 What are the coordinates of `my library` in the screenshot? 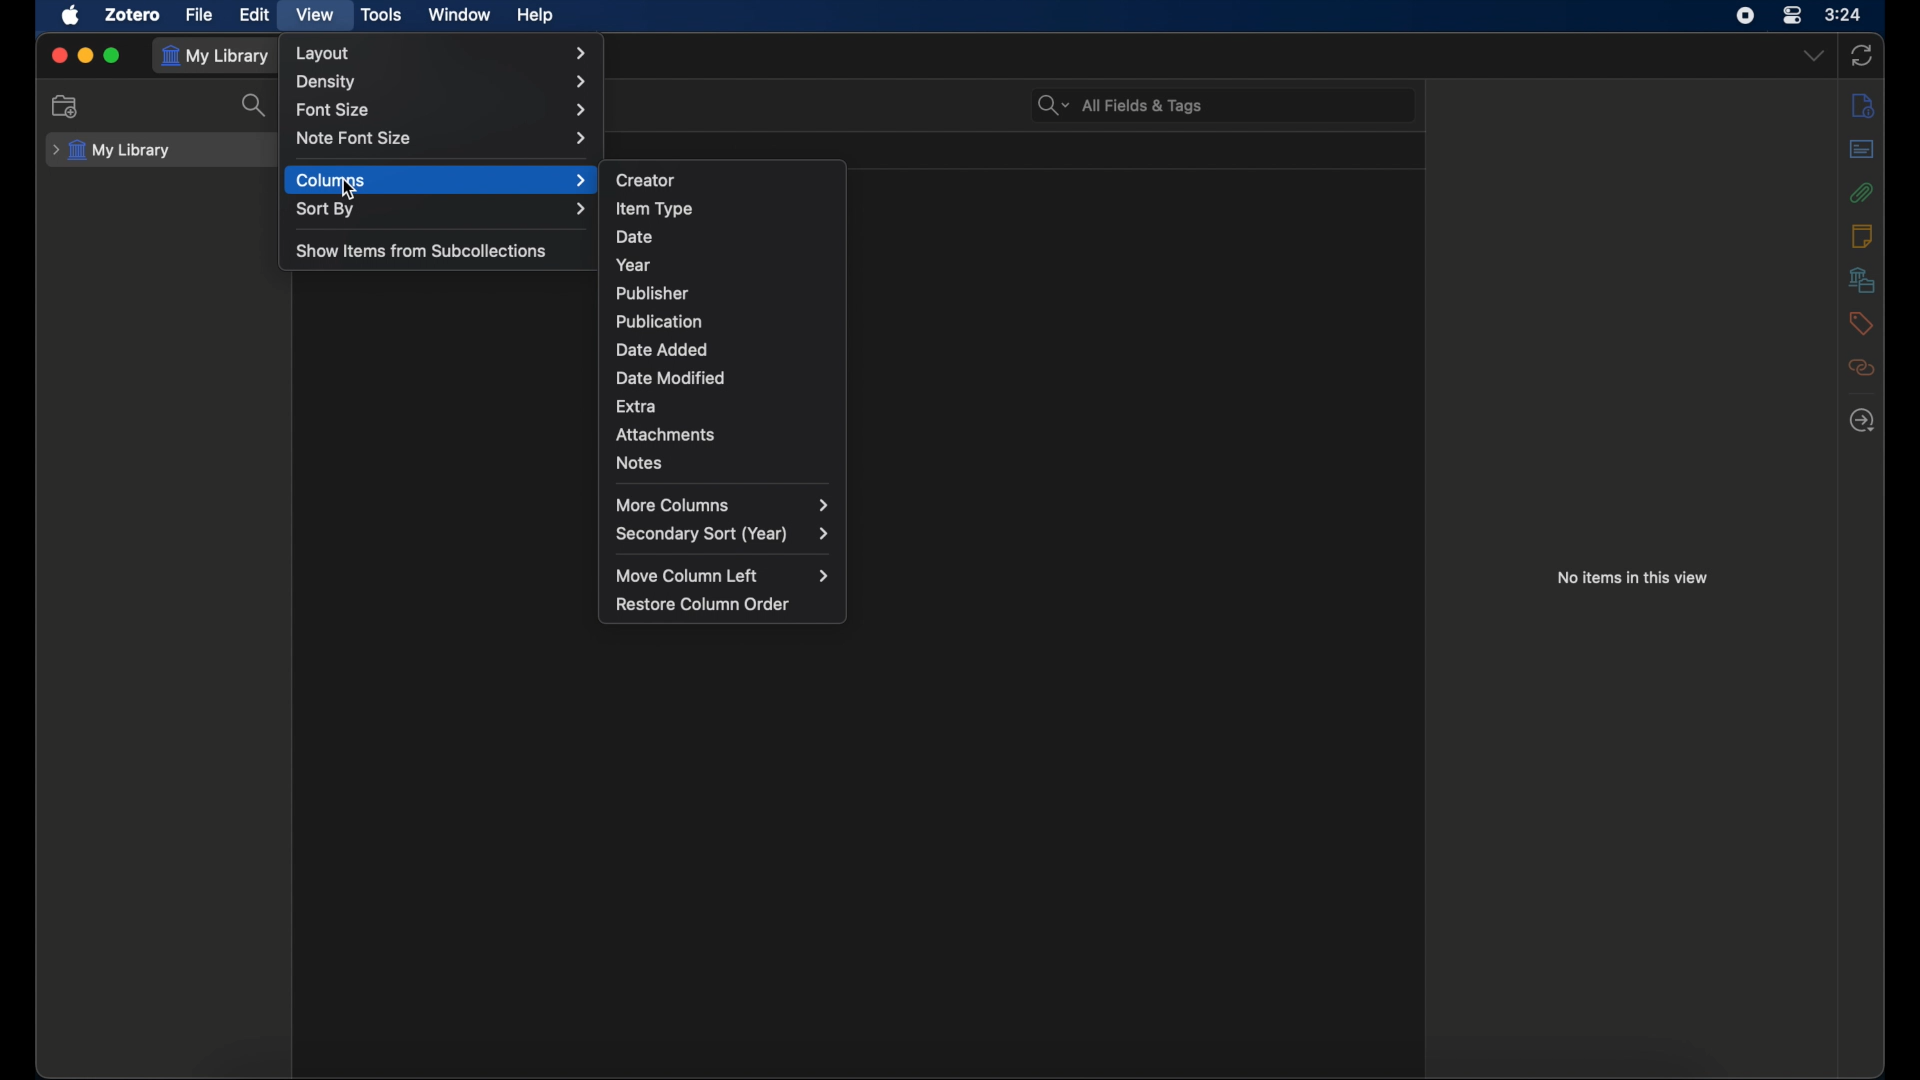 It's located at (218, 55).